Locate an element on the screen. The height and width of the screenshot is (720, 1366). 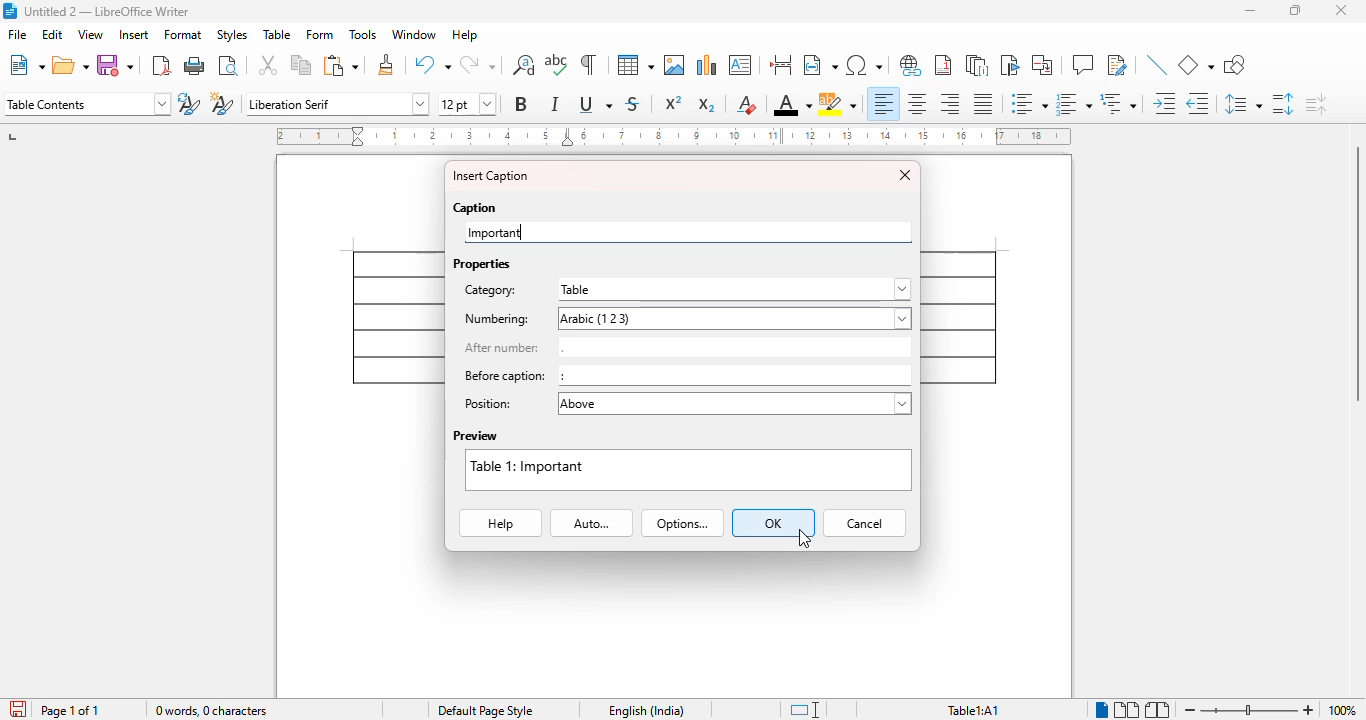
insert endnote is located at coordinates (977, 65).